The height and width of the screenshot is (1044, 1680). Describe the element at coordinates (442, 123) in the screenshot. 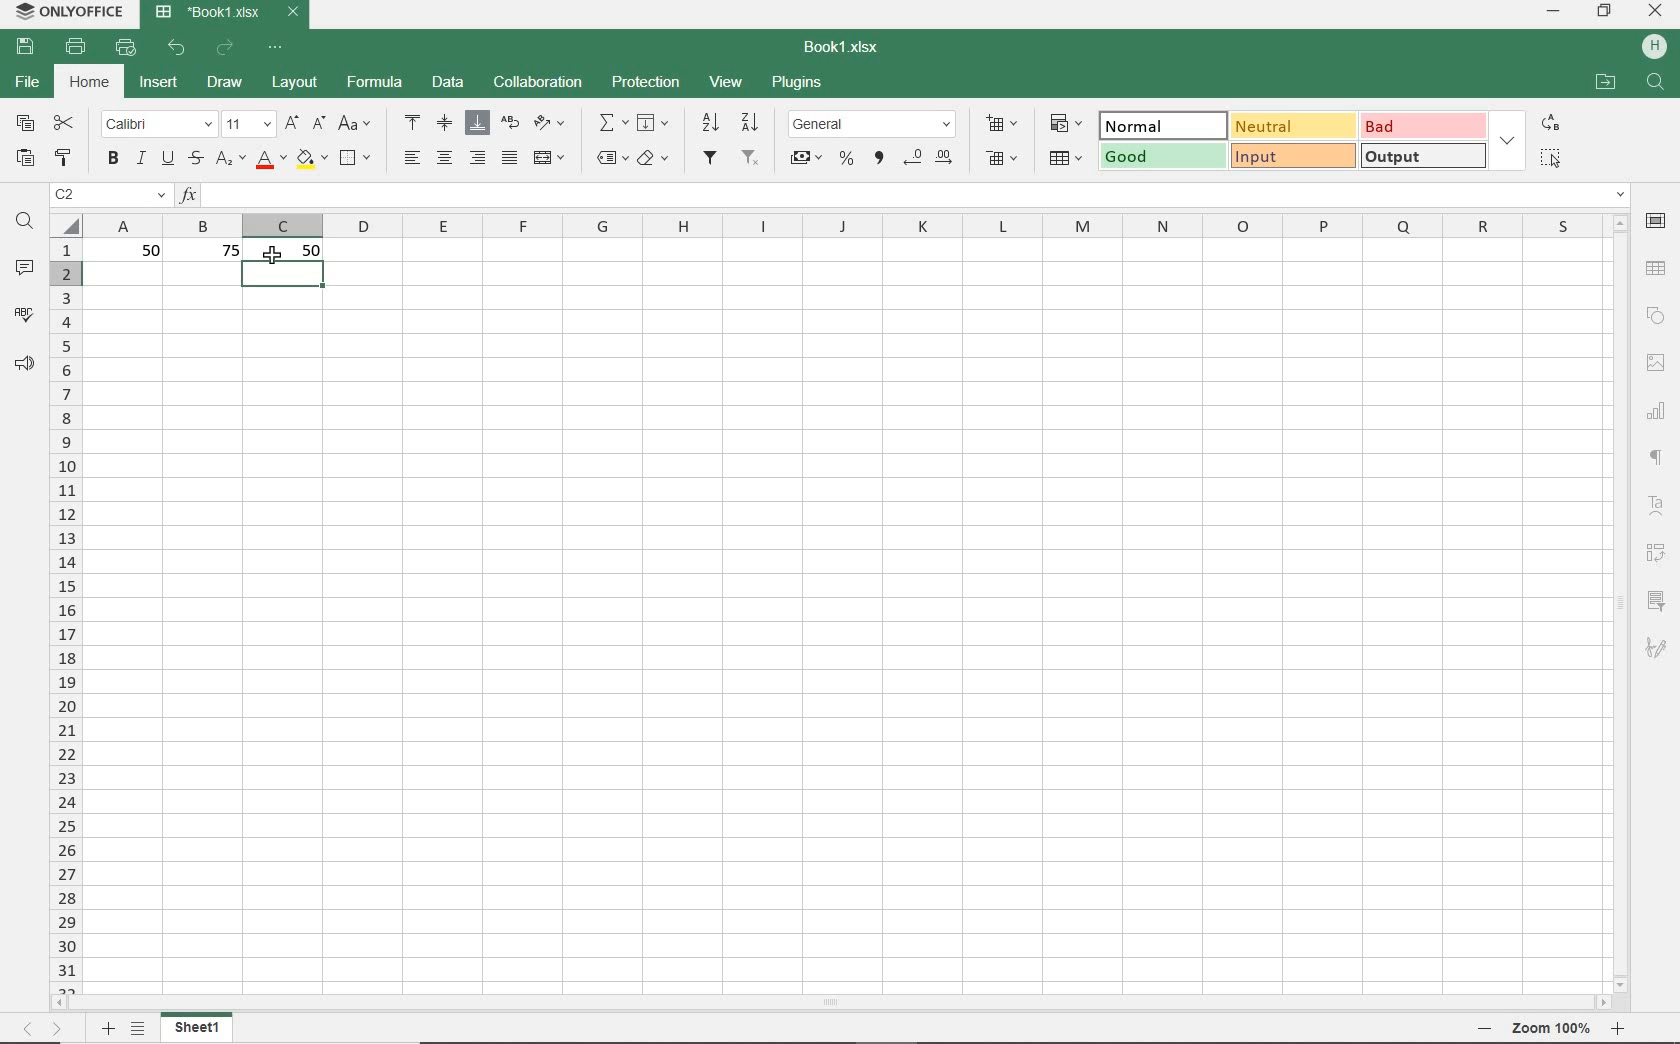

I see `align middle` at that location.